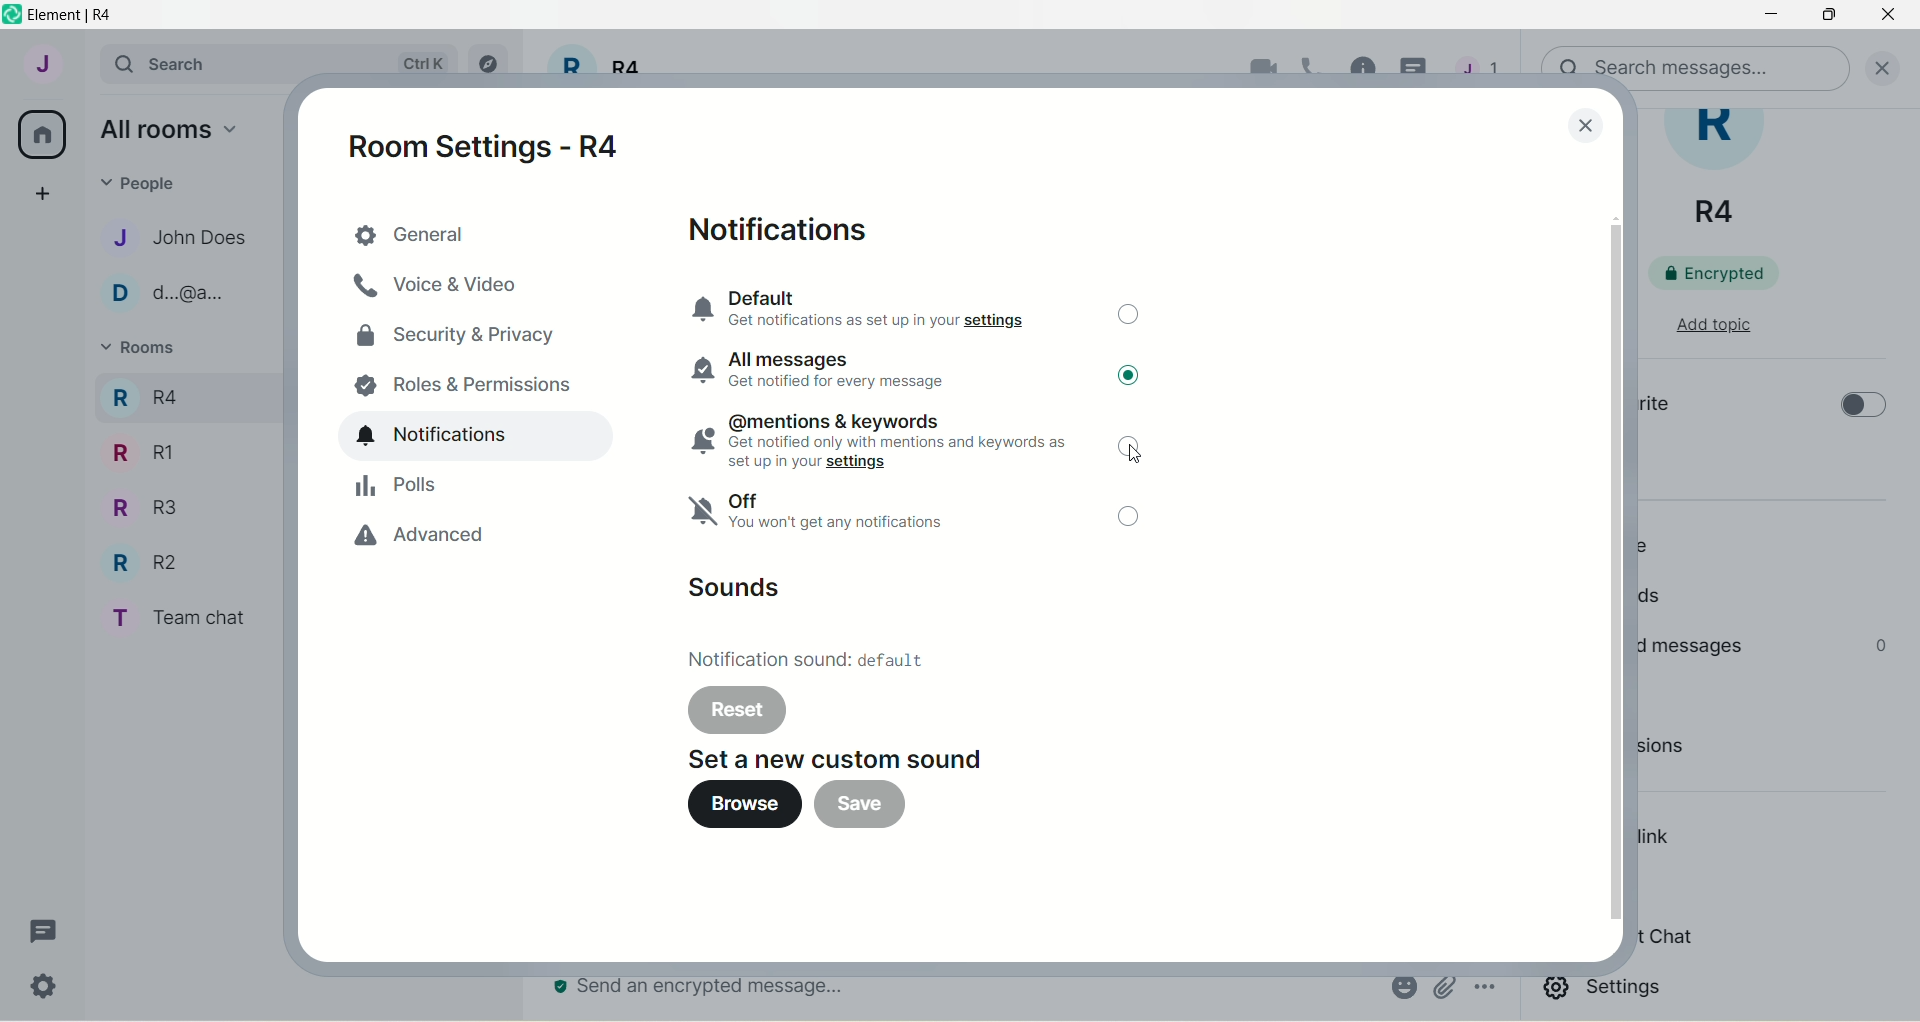  Describe the element at coordinates (142, 350) in the screenshot. I see `rooms` at that location.